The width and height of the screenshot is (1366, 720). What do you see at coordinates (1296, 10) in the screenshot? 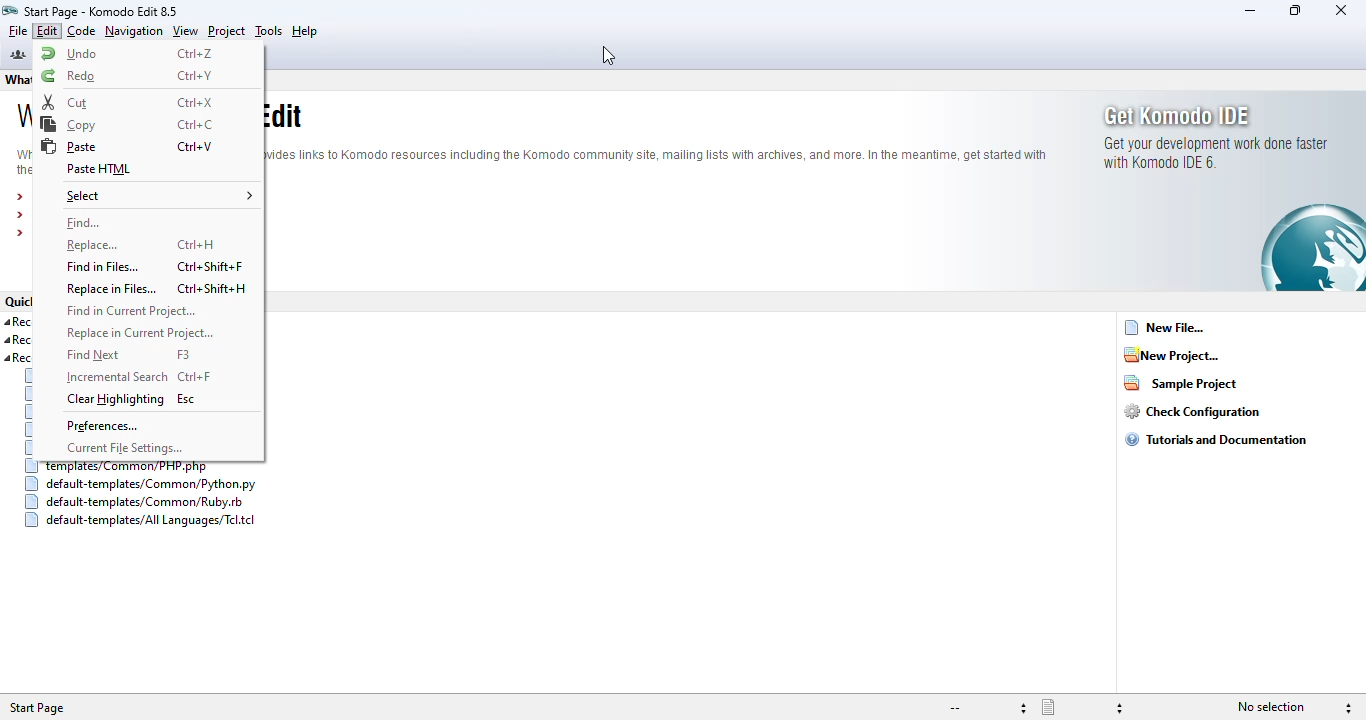
I see `maximize` at bounding box center [1296, 10].